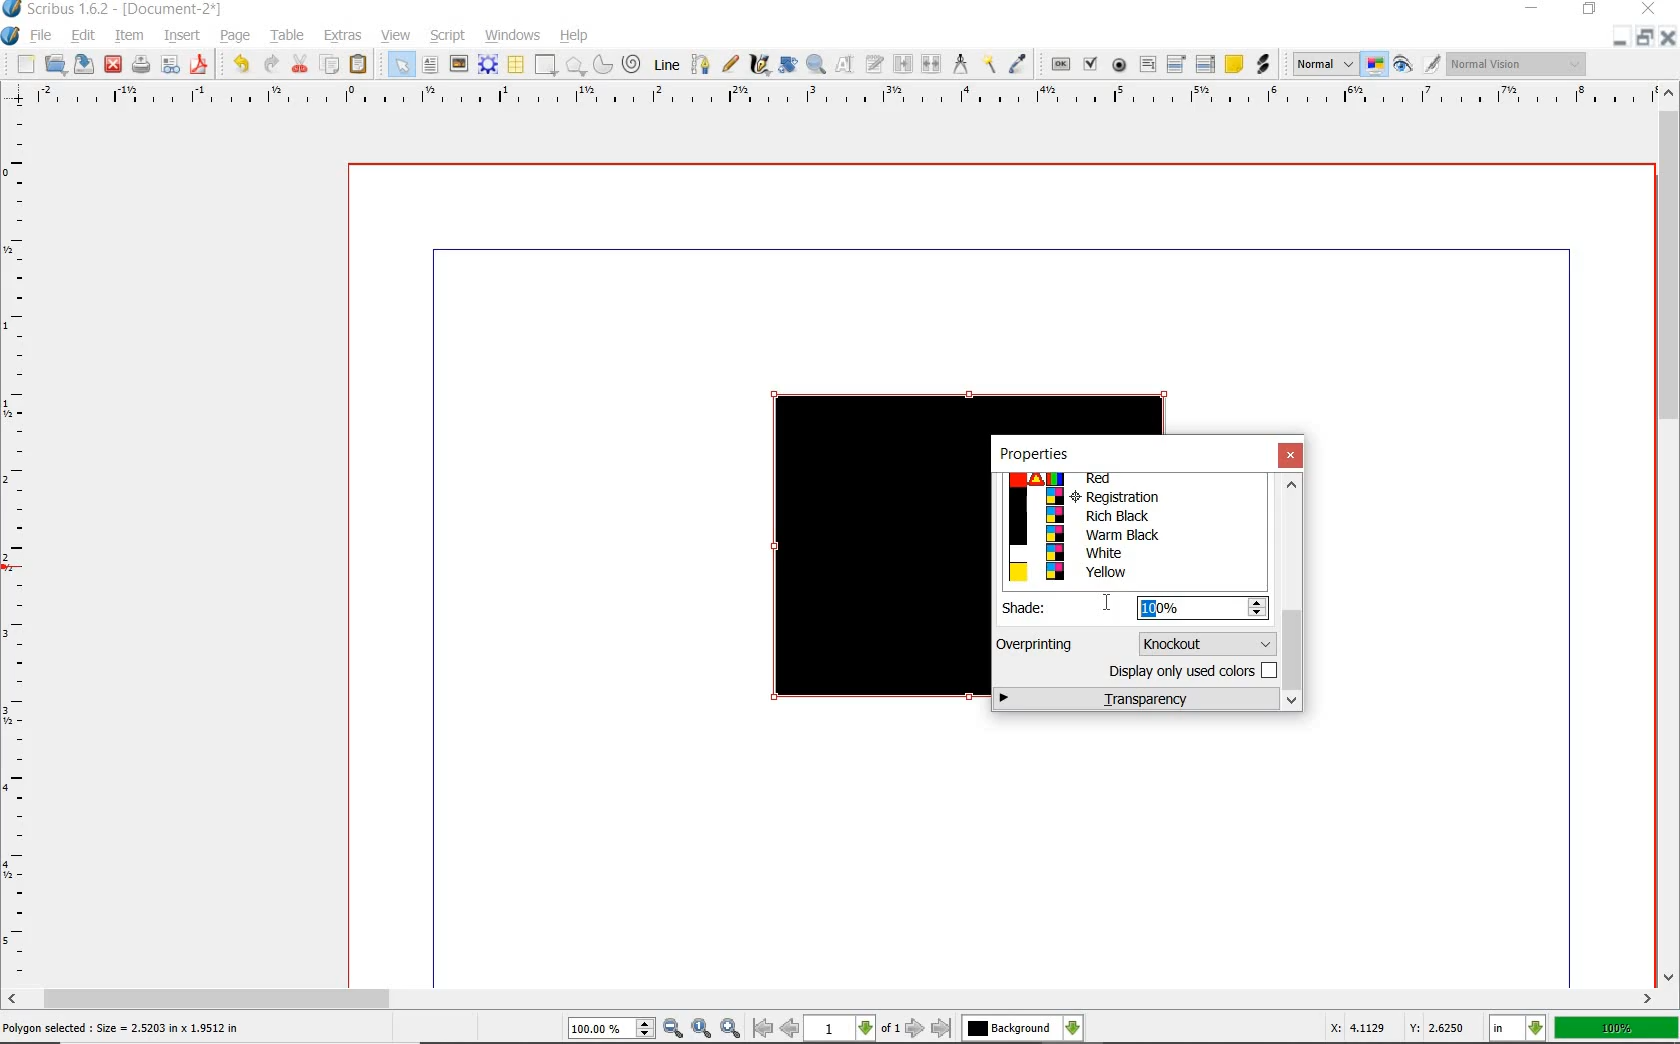  What do you see at coordinates (1431, 64) in the screenshot?
I see `edit in preview mode` at bounding box center [1431, 64].